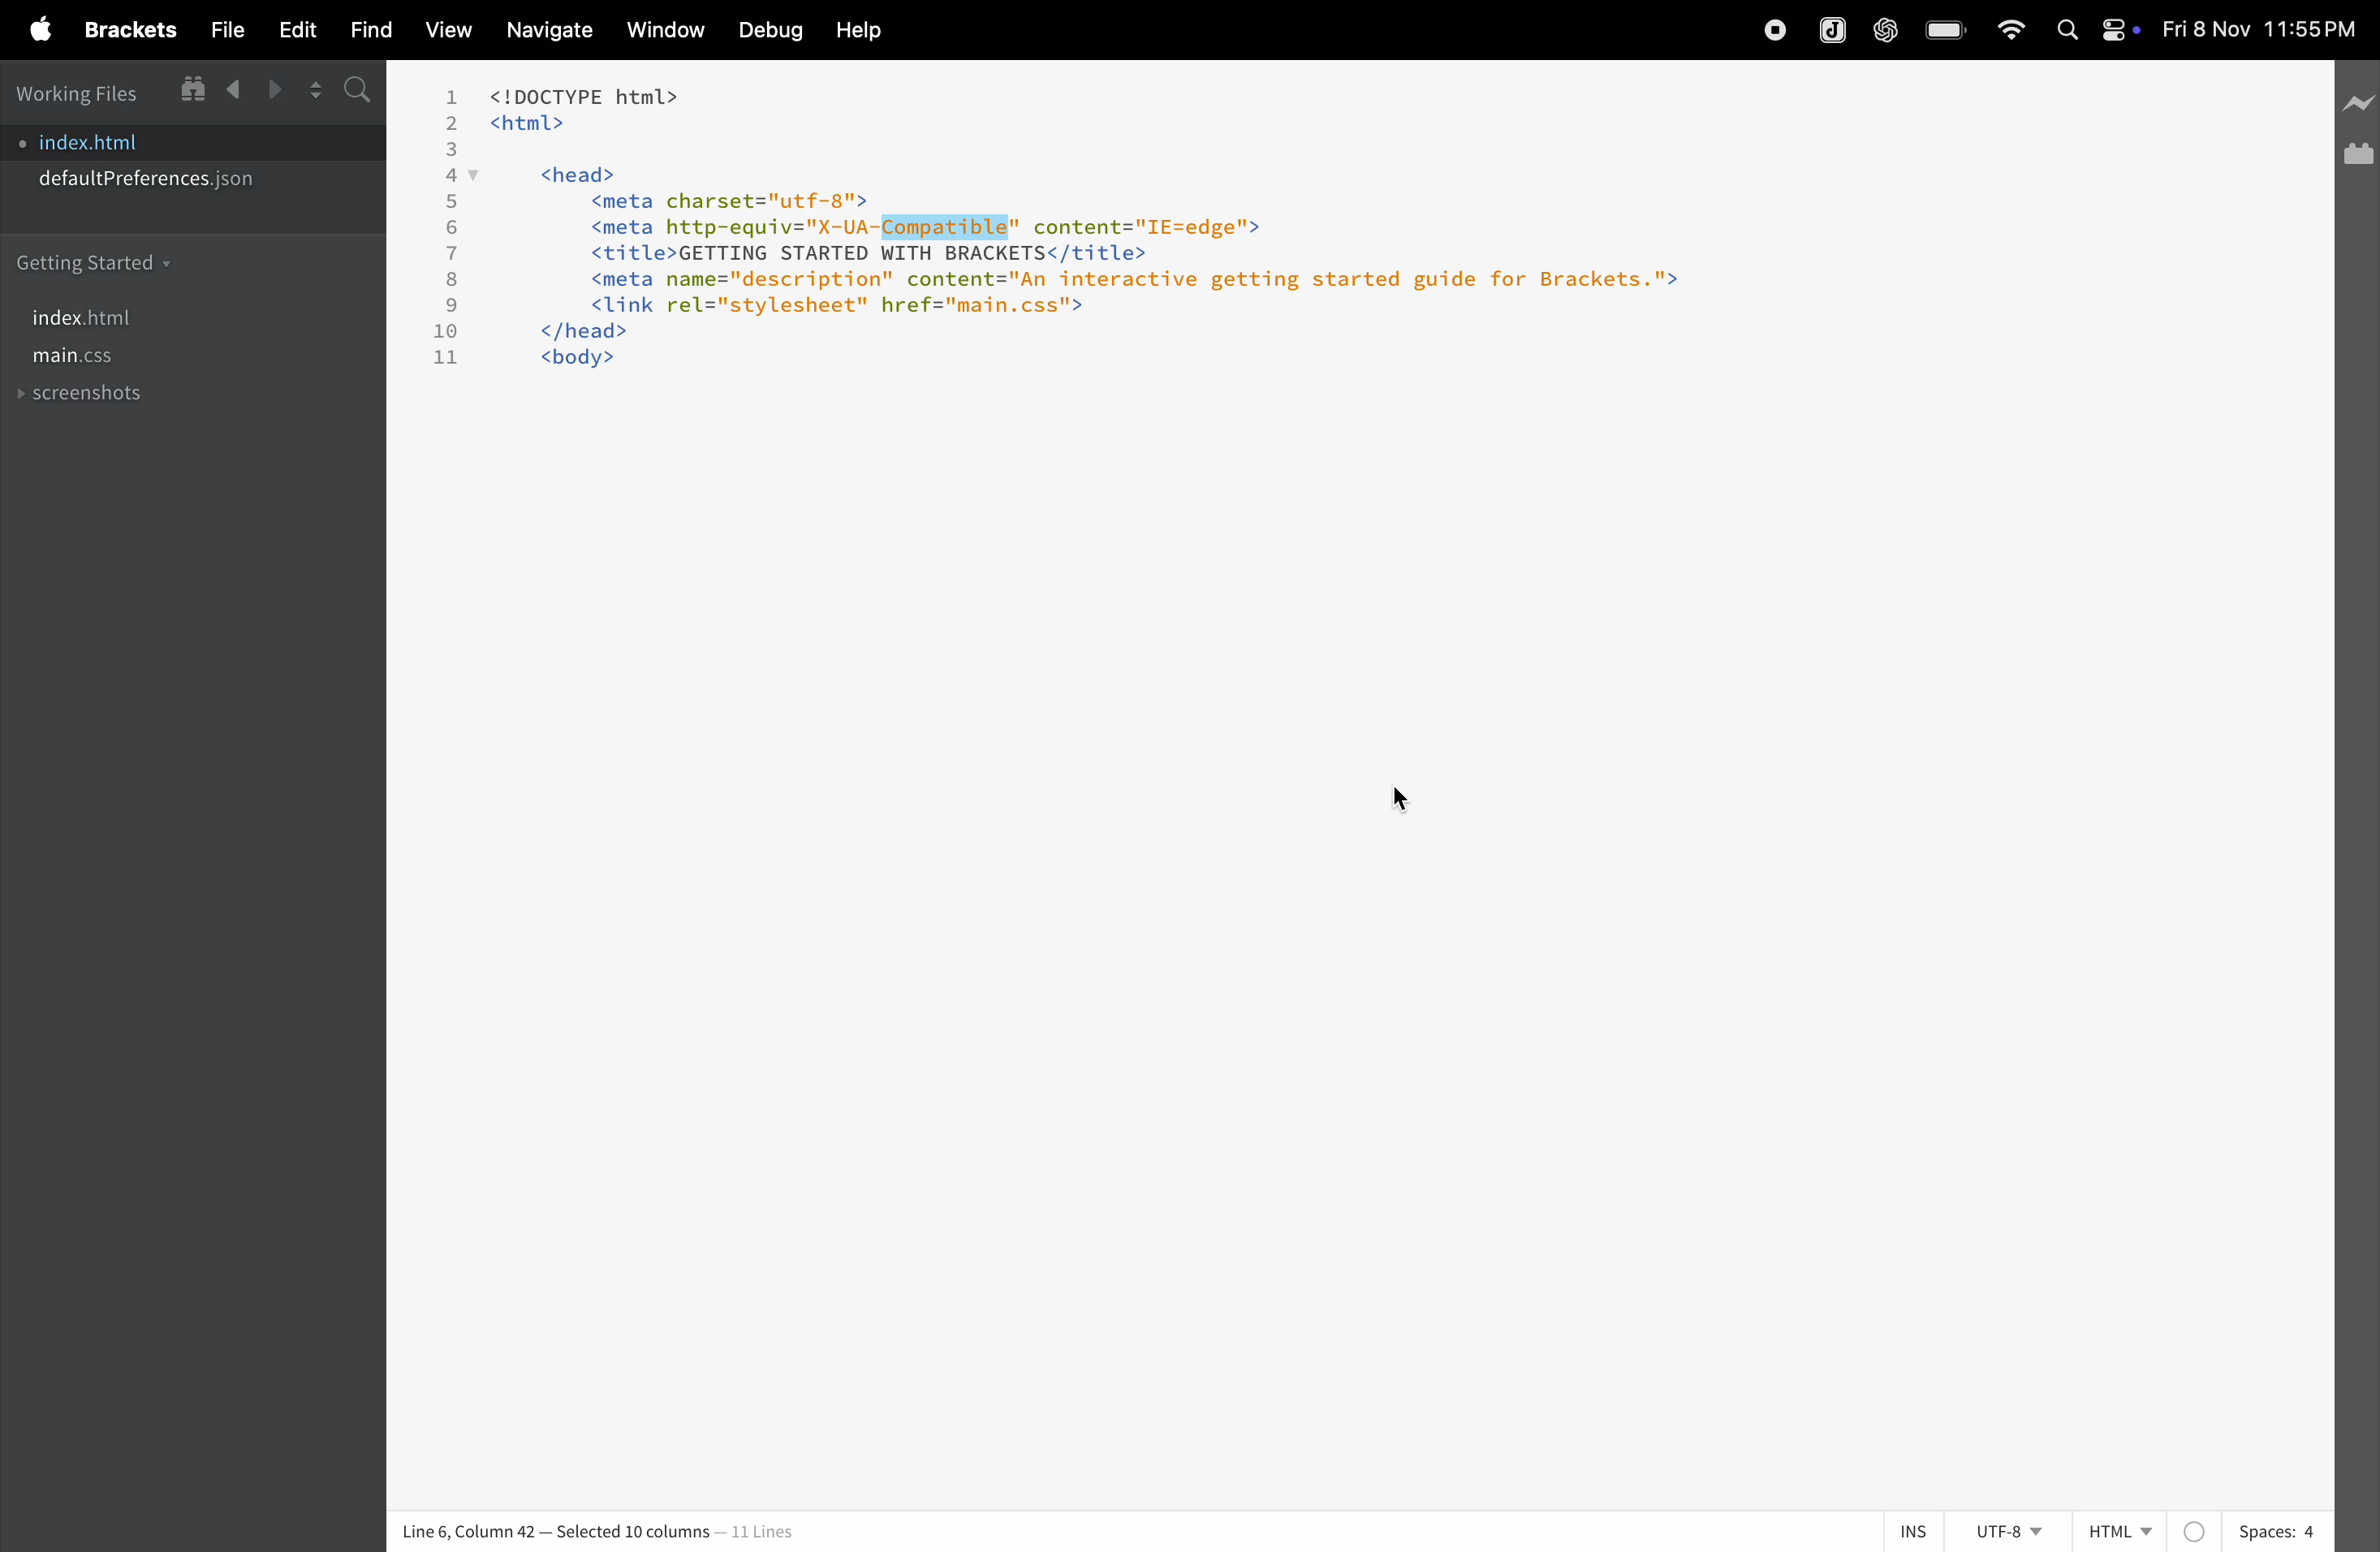 The width and height of the screenshot is (2380, 1552). What do you see at coordinates (2254, 30) in the screenshot?
I see `Fri 8 Nov 11:55 PM` at bounding box center [2254, 30].